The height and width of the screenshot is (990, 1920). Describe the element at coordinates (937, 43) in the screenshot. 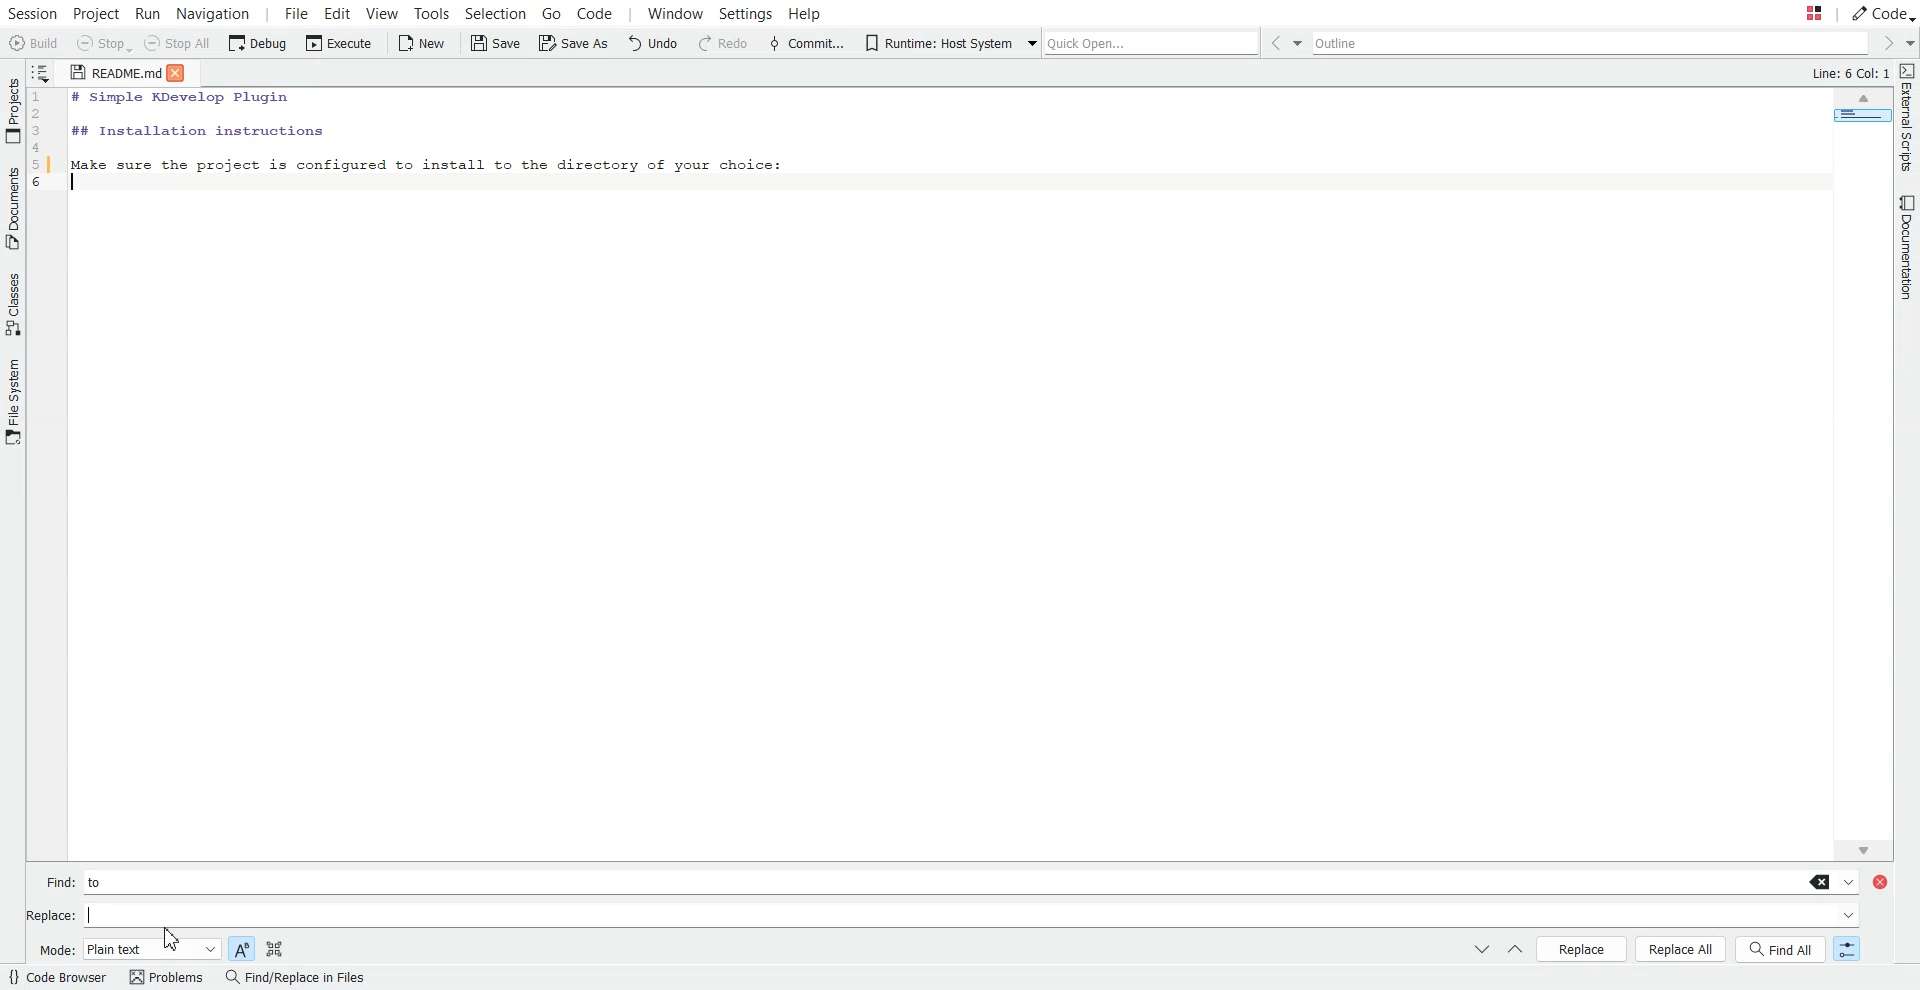

I see `Runtime: Host System` at that location.